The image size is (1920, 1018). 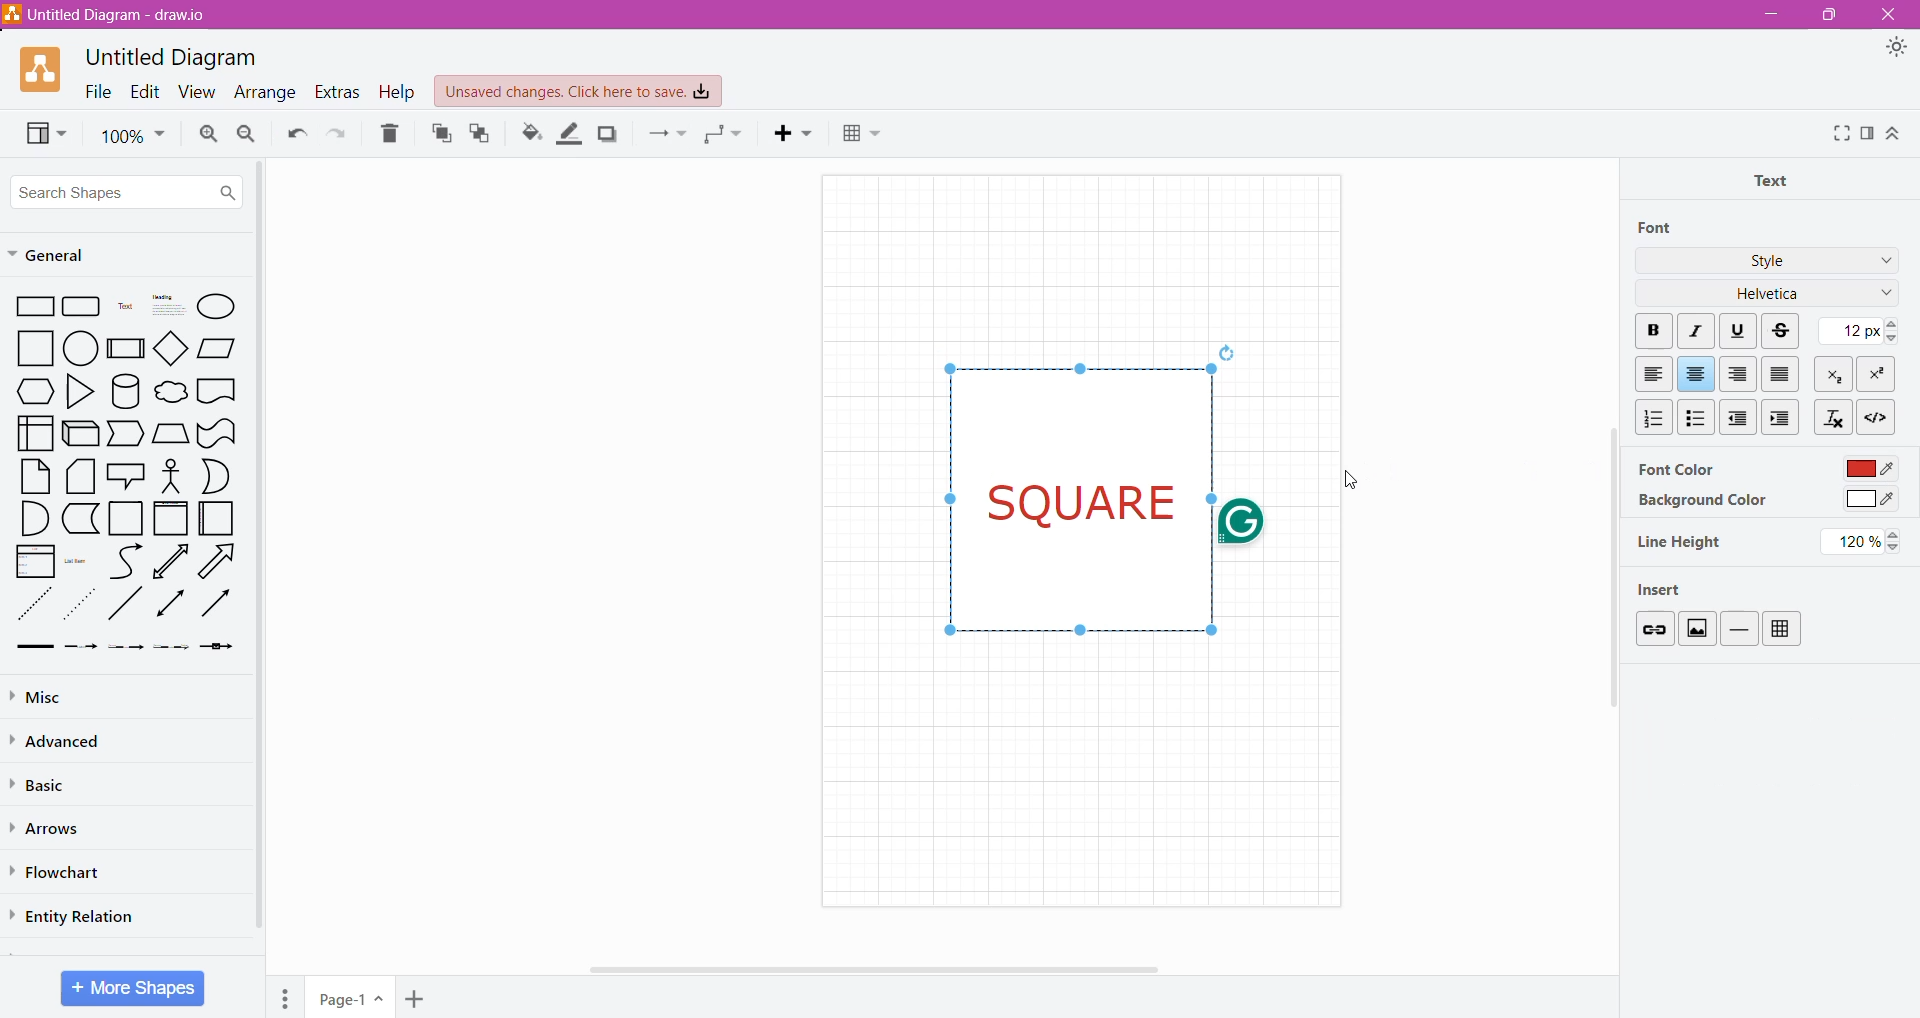 I want to click on Numbered List, so click(x=1650, y=417).